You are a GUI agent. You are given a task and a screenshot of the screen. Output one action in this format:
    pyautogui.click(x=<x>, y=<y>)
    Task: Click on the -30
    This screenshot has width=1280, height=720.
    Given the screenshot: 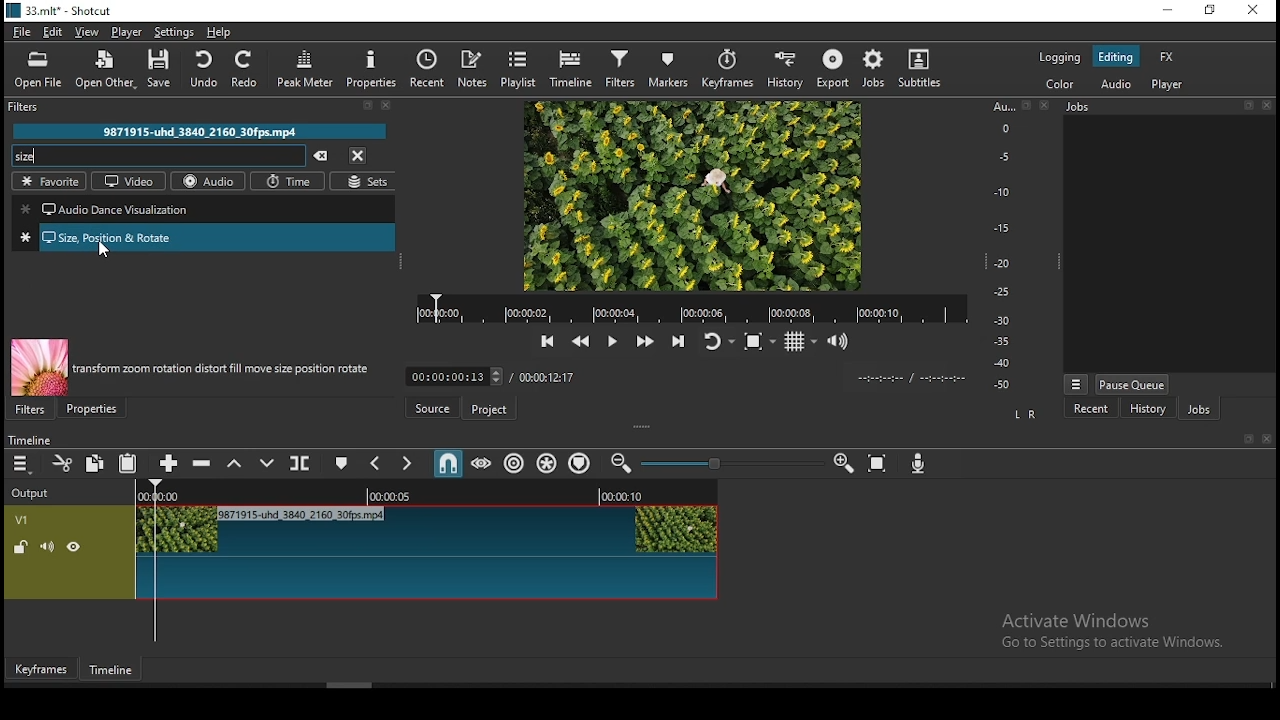 What is the action you would take?
    pyautogui.click(x=1002, y=319)
    